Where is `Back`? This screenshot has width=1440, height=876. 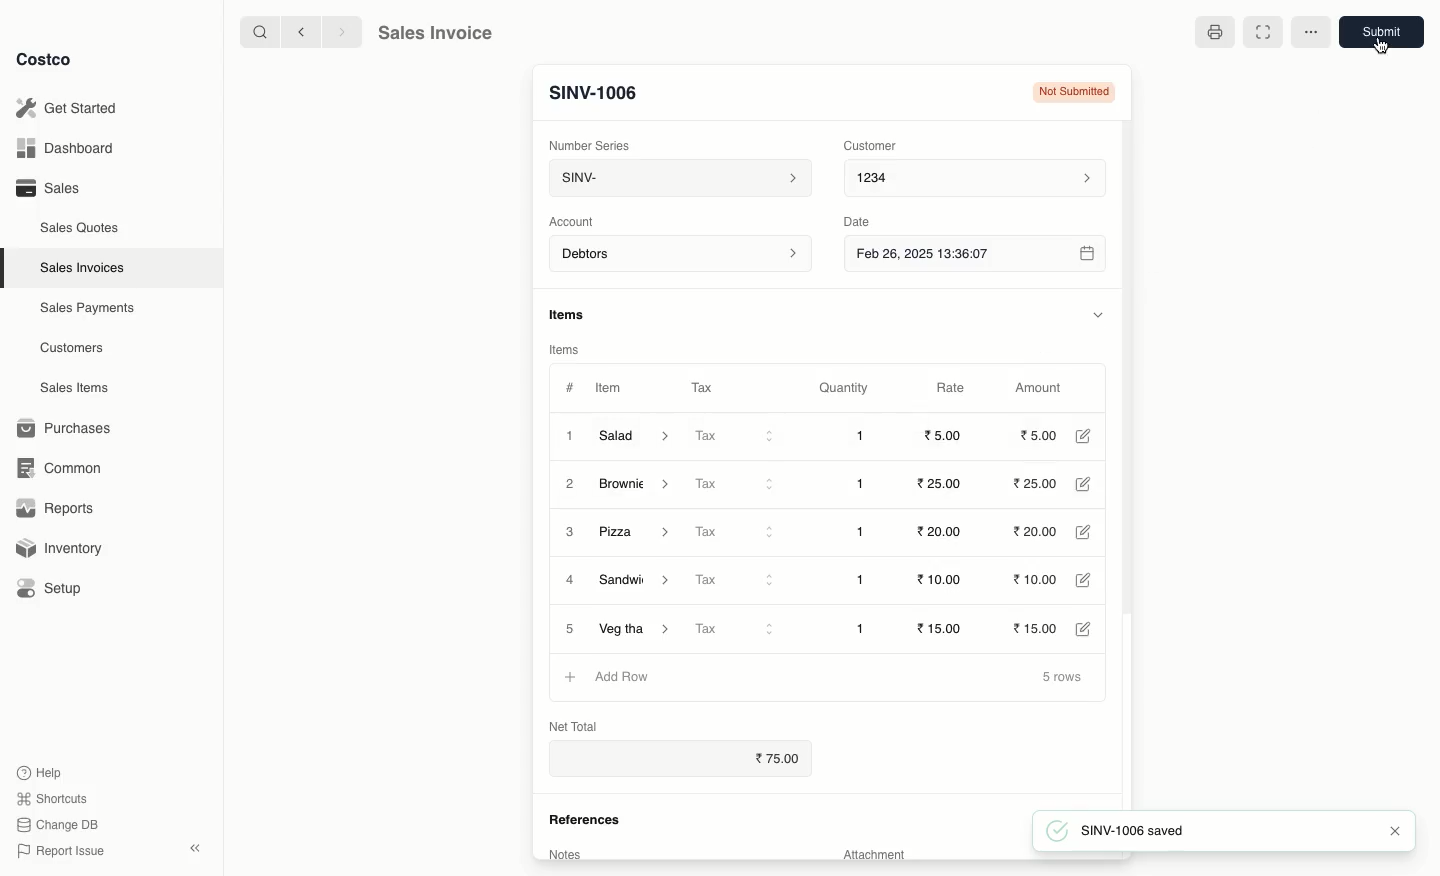 Back is located at coordinates (299, 32).